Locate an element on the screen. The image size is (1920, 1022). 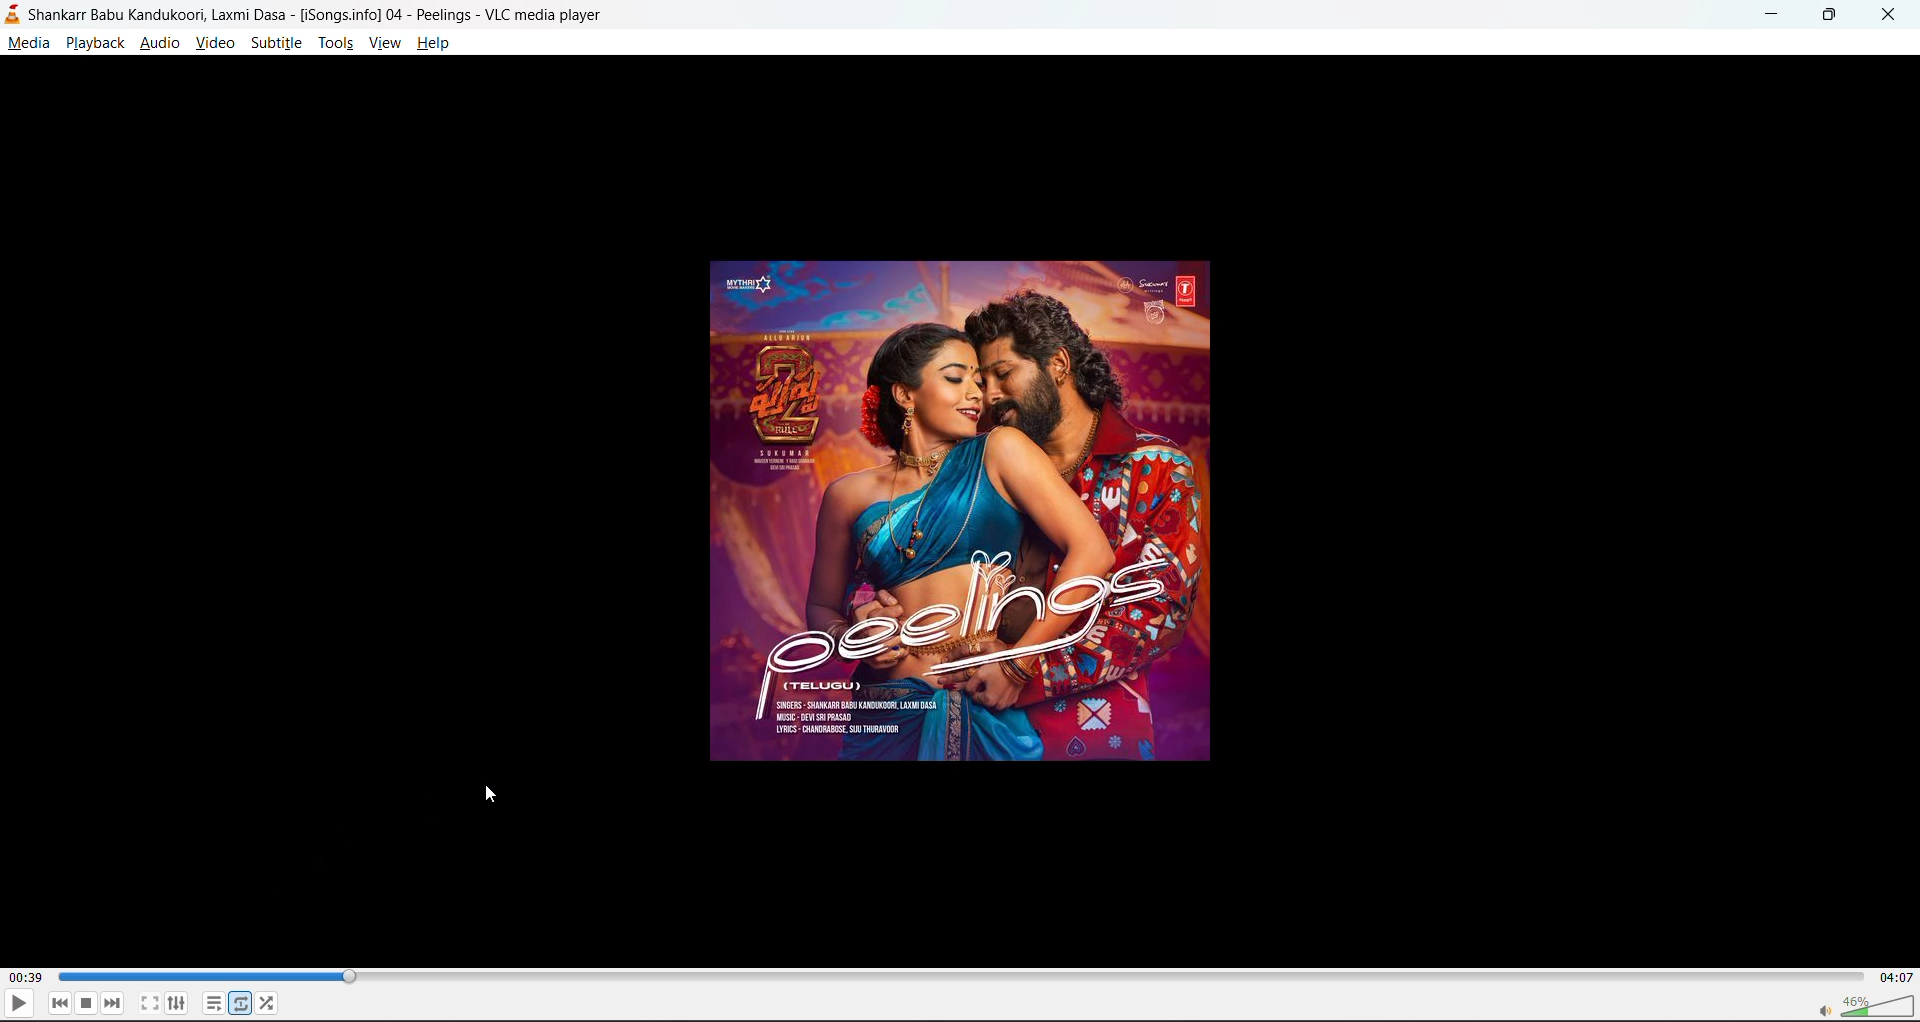
view is located at coordinates (382, 44).